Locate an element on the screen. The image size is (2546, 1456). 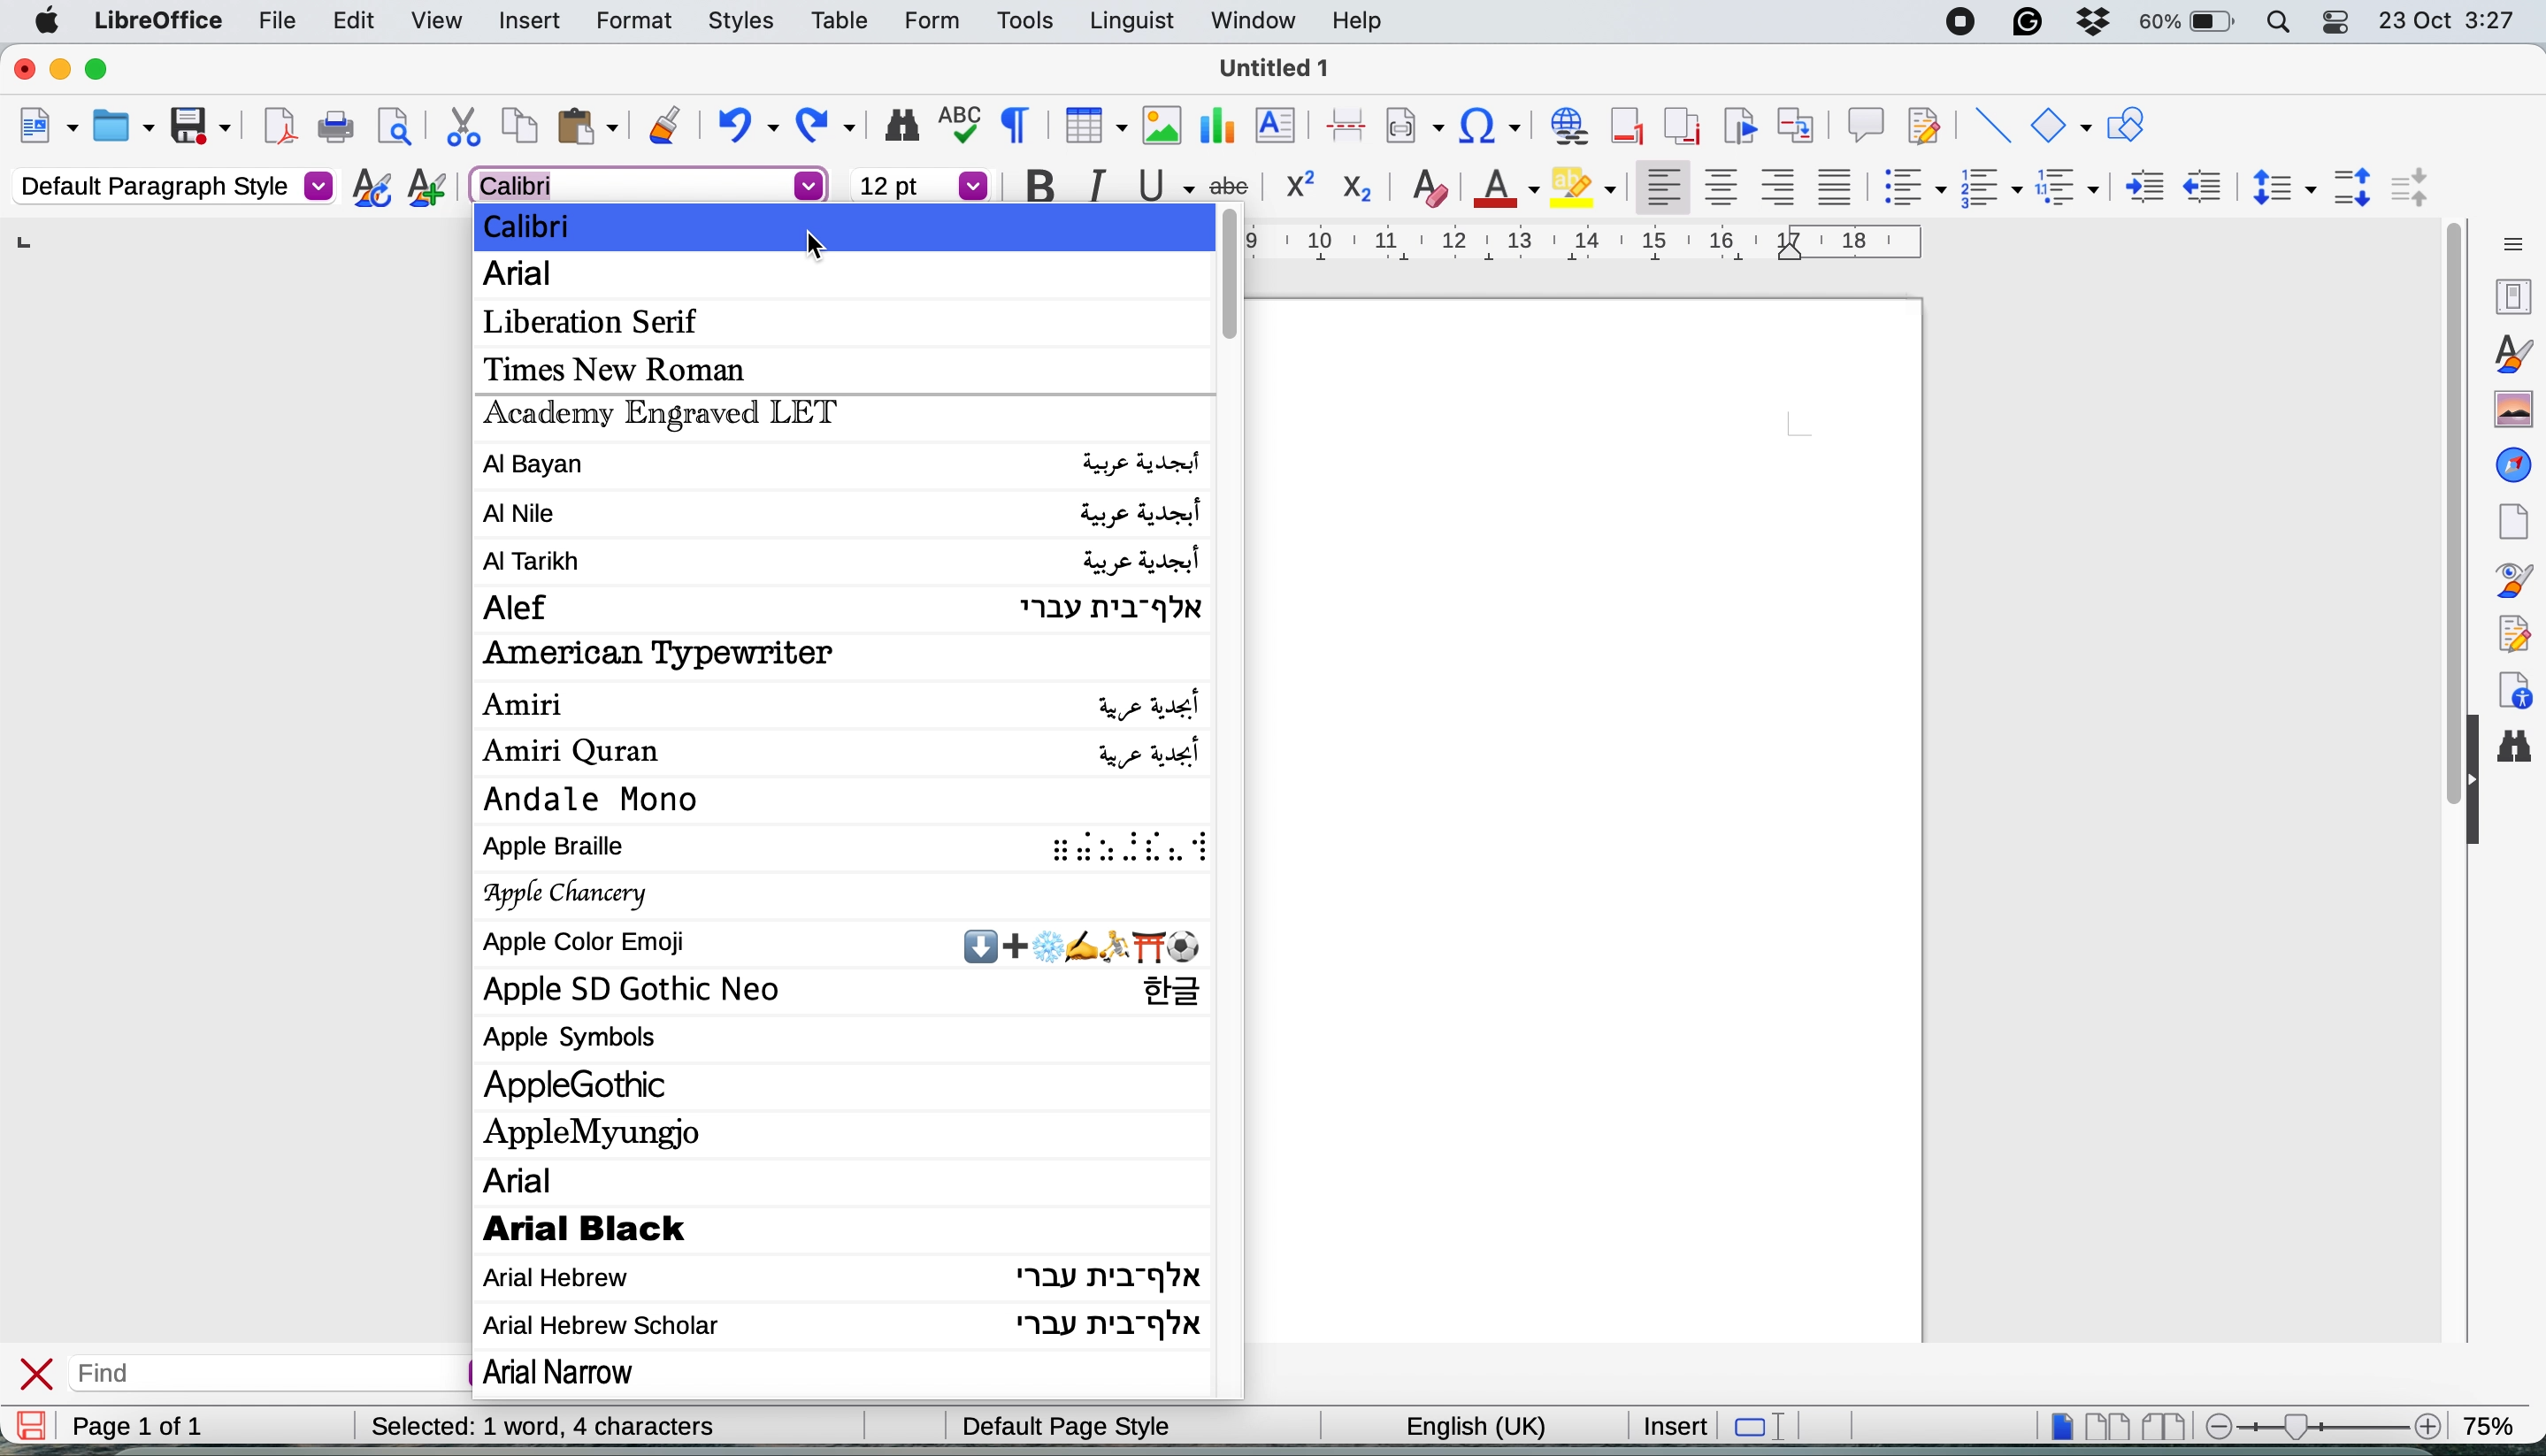
al bayan is located at coordinates (838, 466).